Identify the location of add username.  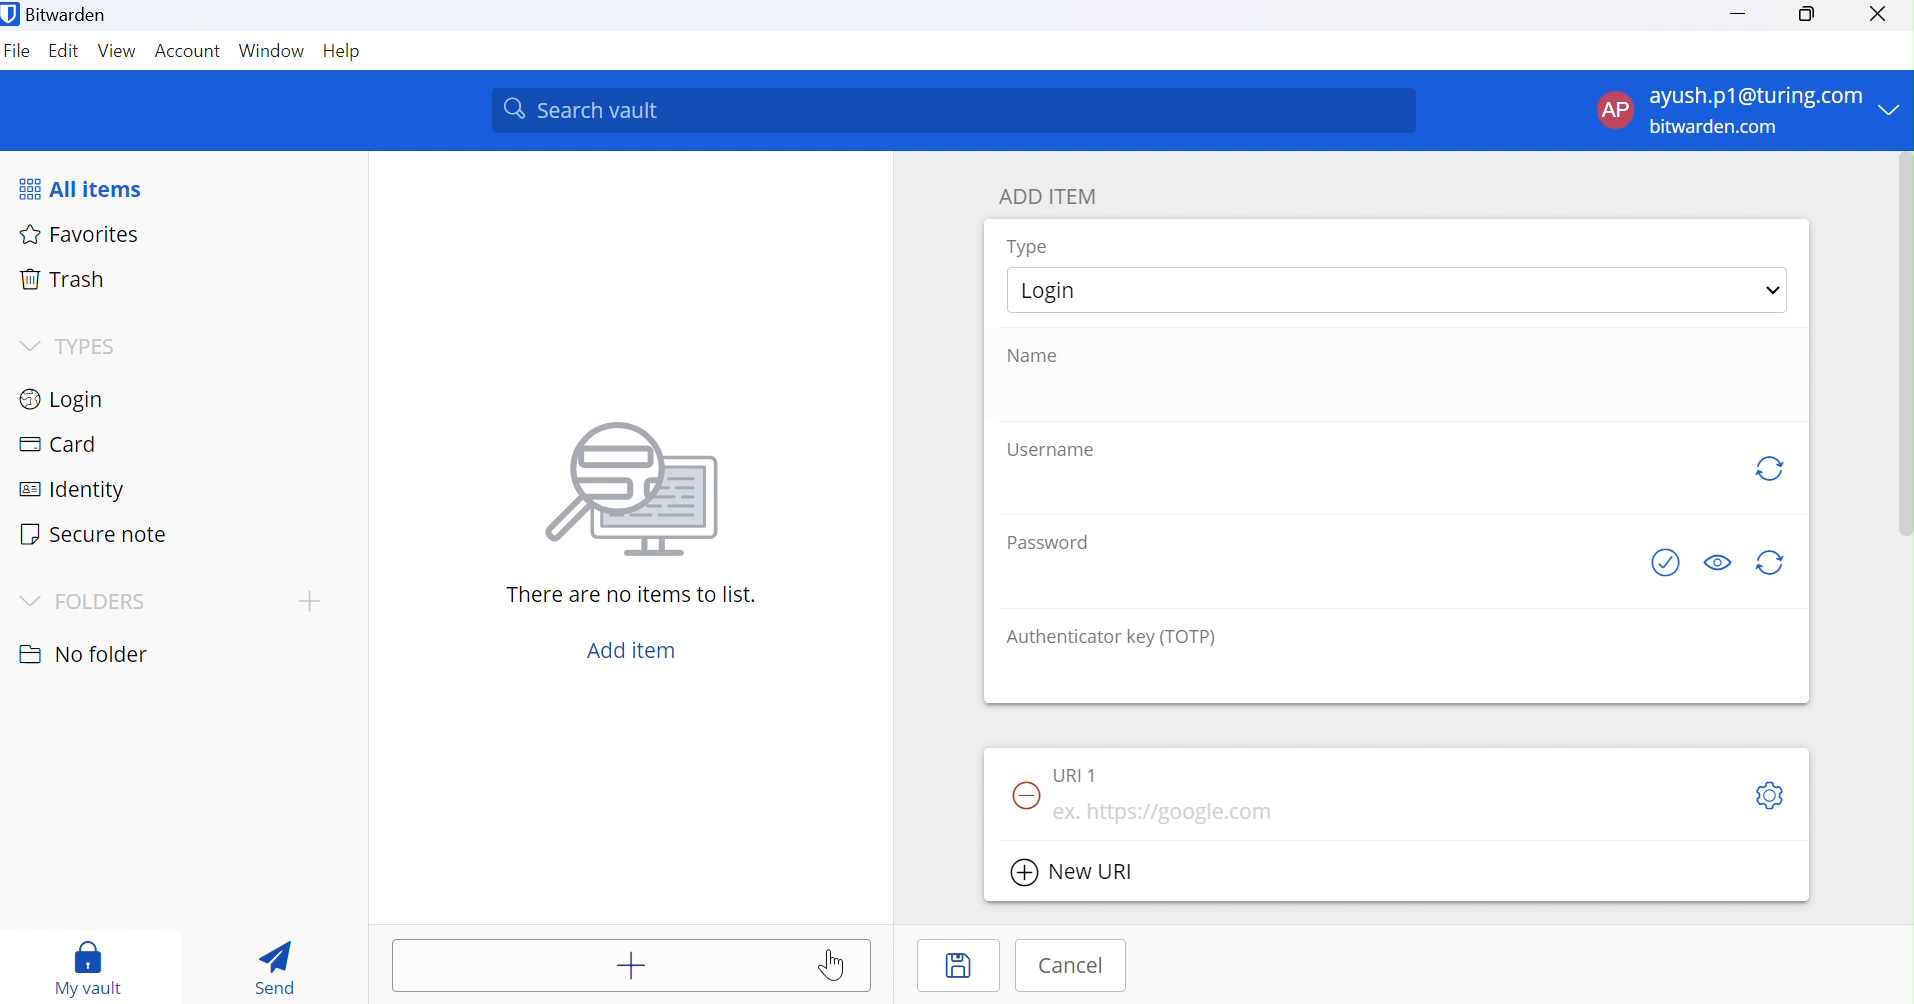
(1368, 488).